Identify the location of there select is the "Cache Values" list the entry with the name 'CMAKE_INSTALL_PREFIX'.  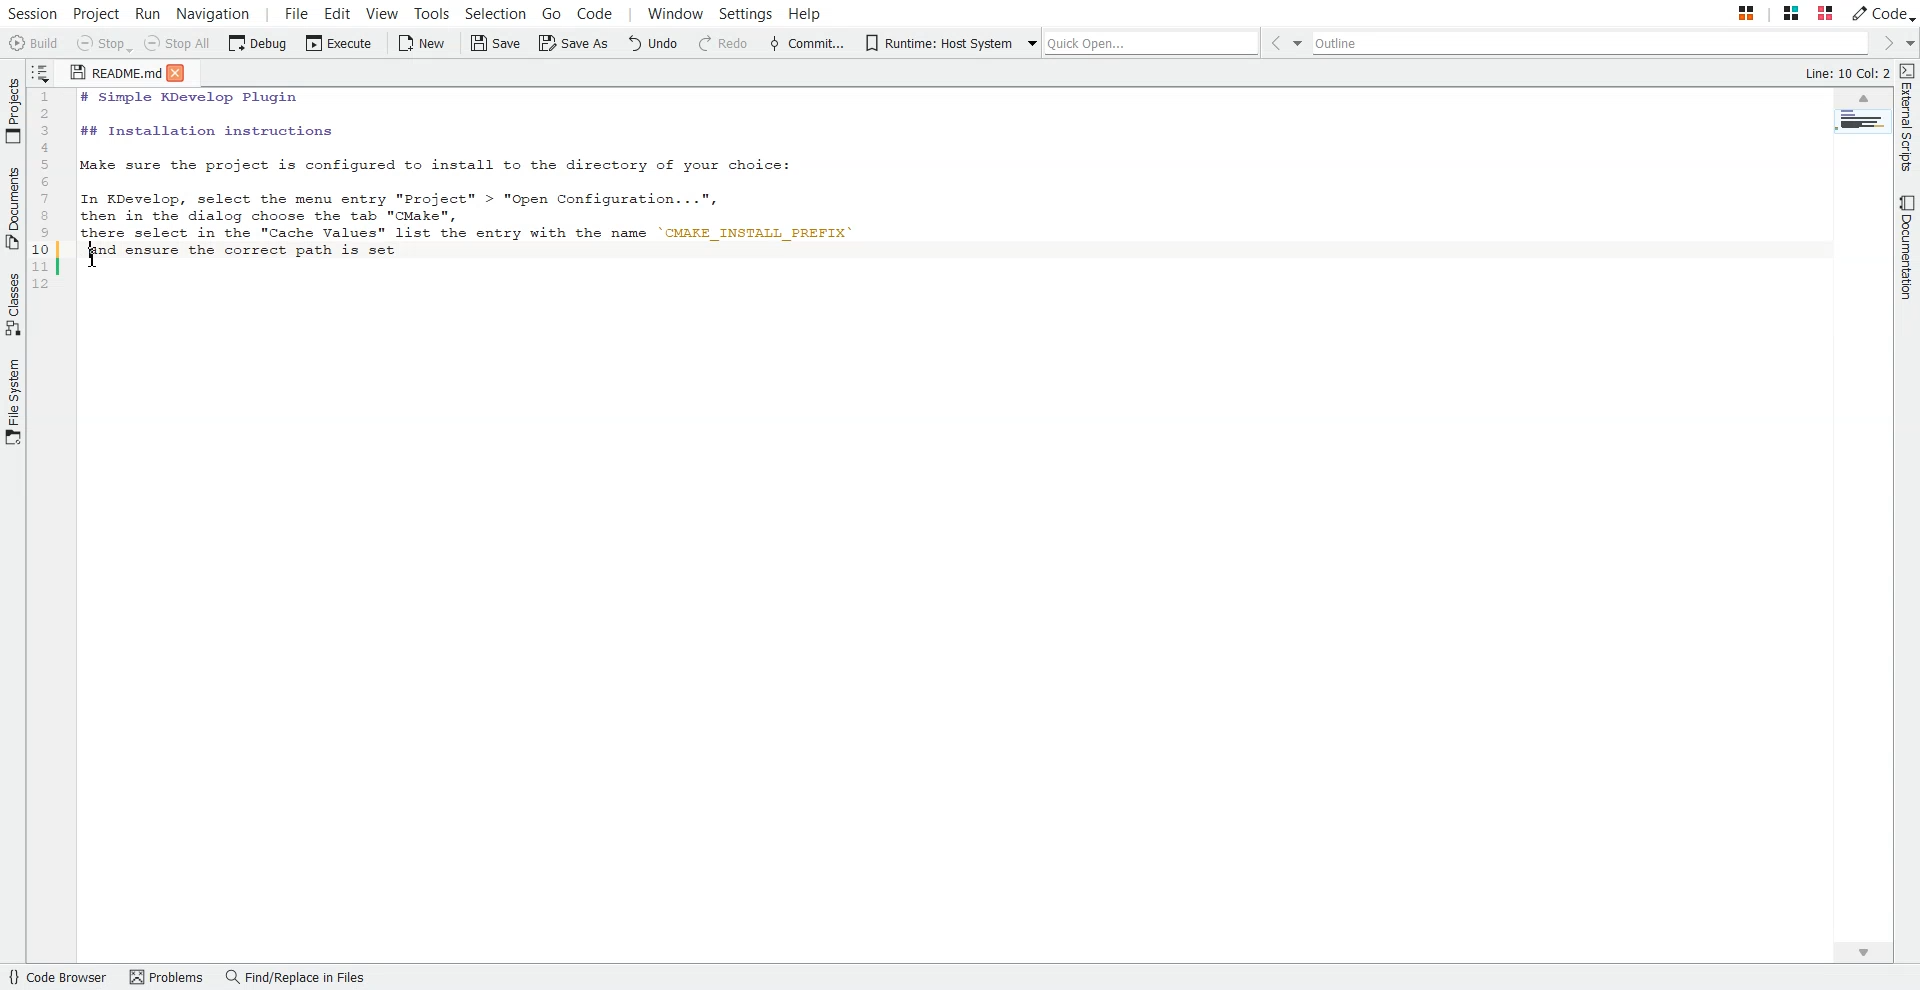
(483, 235).